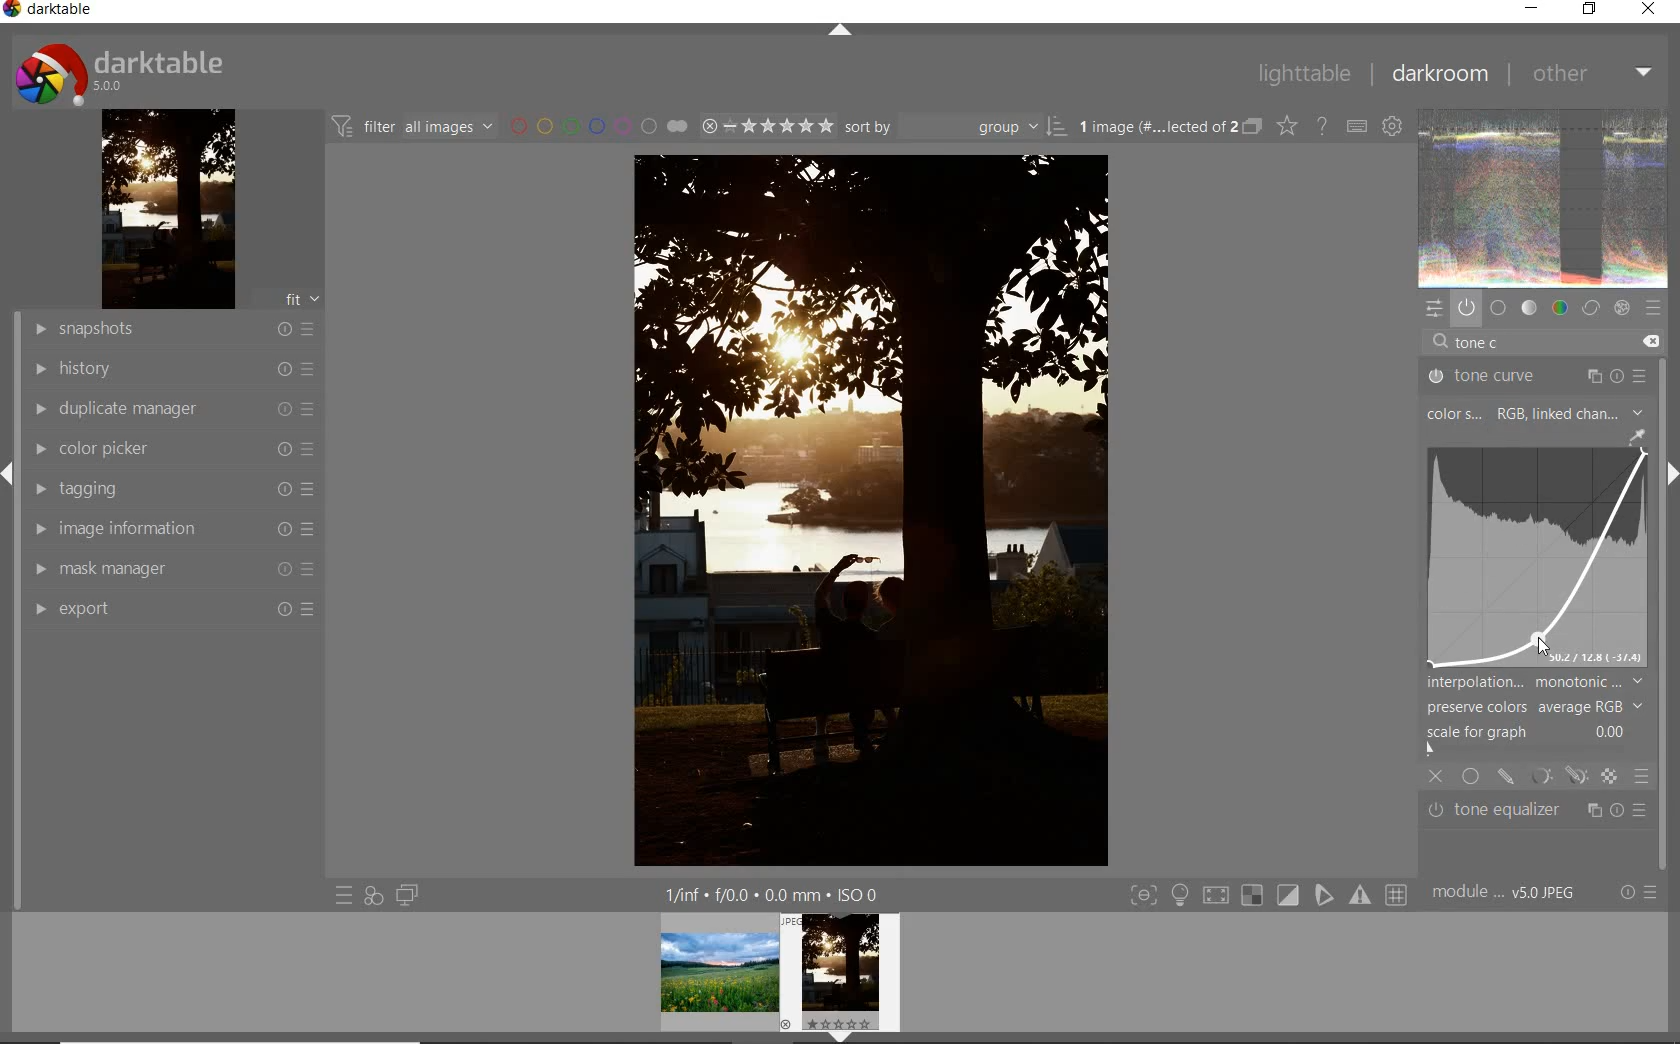 The width and height of the screenshot is (1680, 1044). What do you see at coordinates (1554, 776) in the screenshot?
I see `mask options` at bounding box center [1554, 776].